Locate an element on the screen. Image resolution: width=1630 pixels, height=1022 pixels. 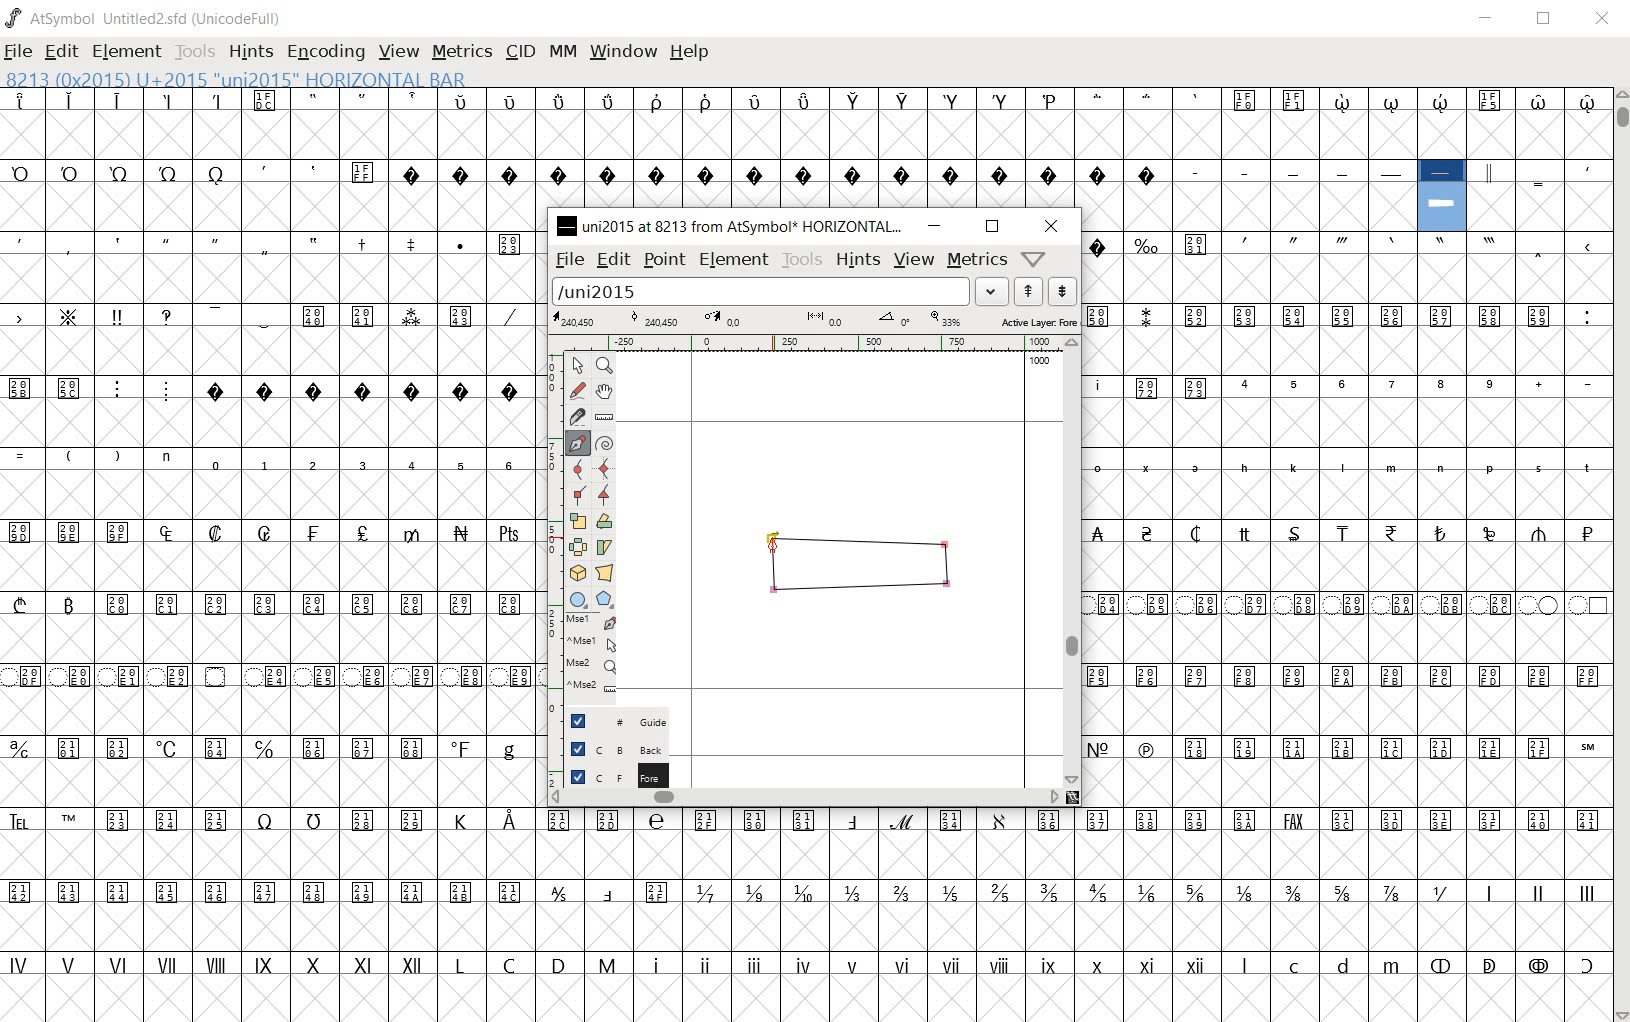
Add a corner point is located at coordinates (603, 495).